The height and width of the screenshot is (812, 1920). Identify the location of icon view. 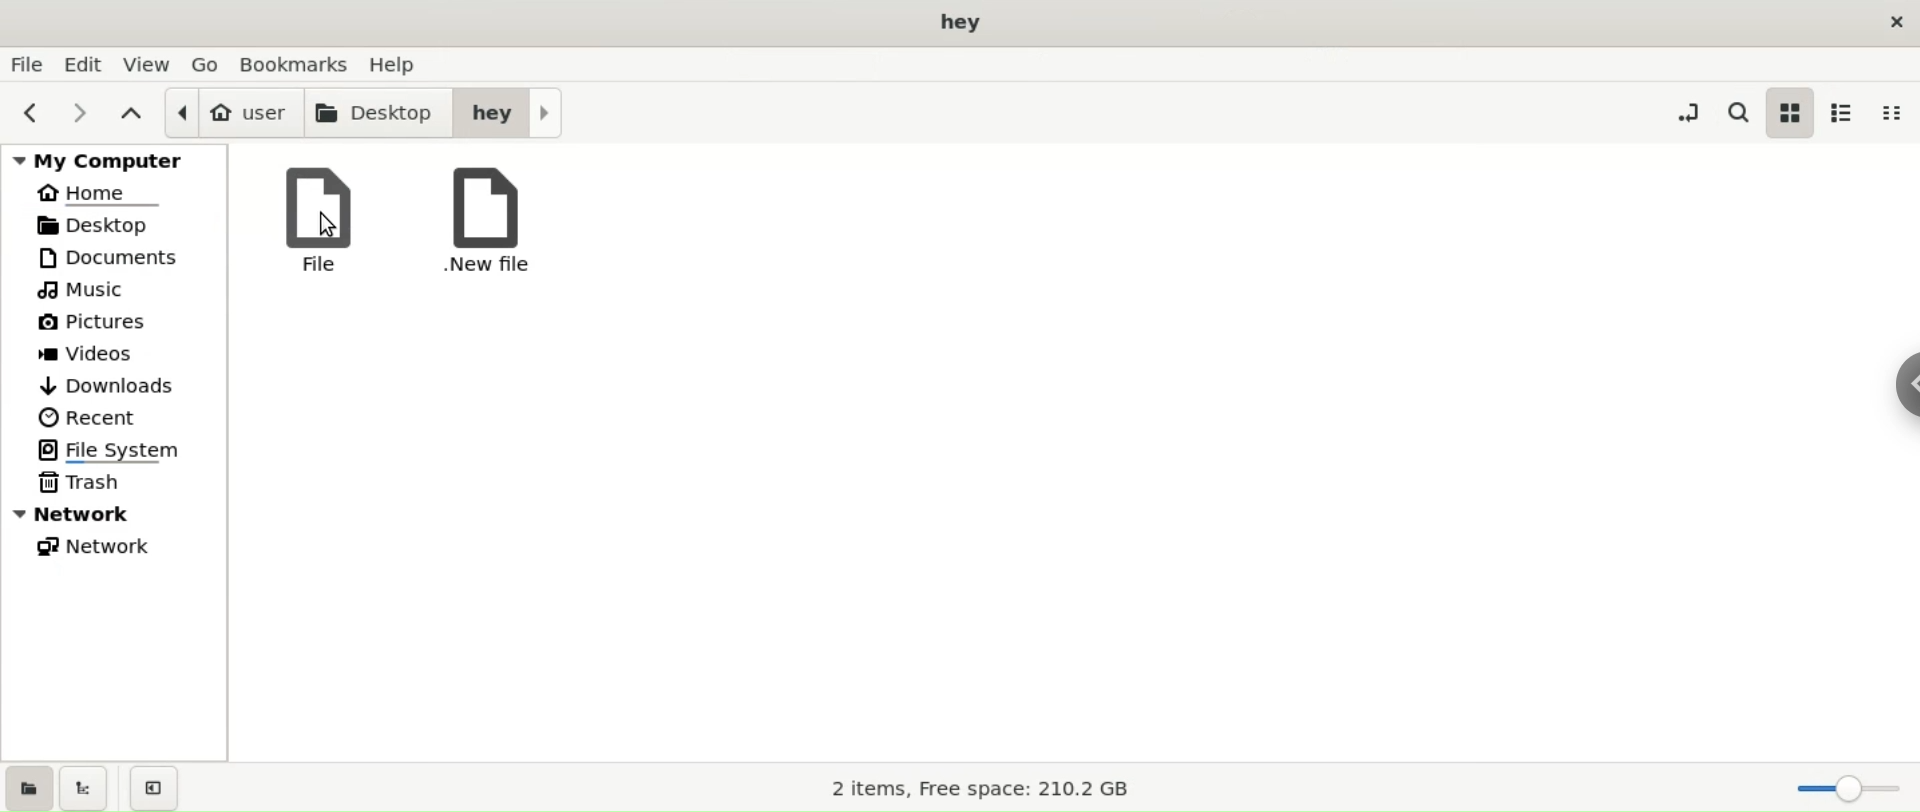
(1791, 114).